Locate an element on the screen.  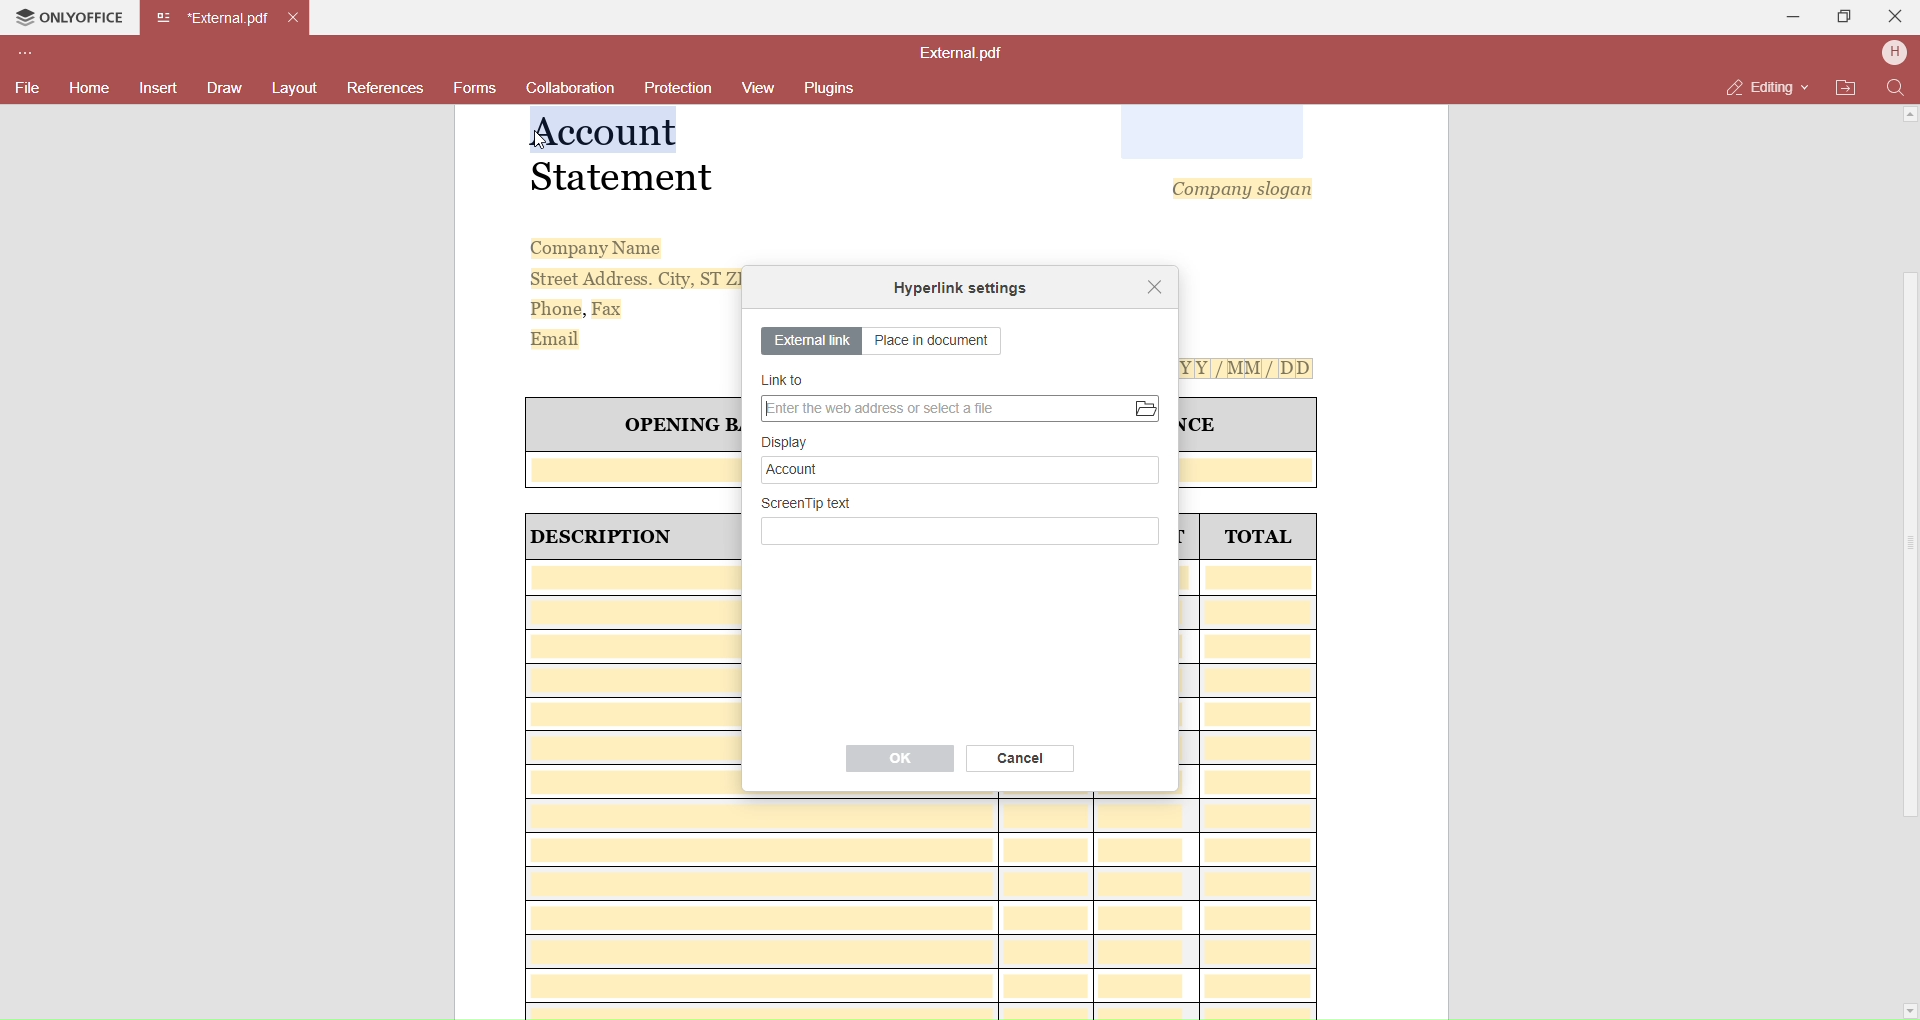
Collaboration is located at coordinates (571, 90).